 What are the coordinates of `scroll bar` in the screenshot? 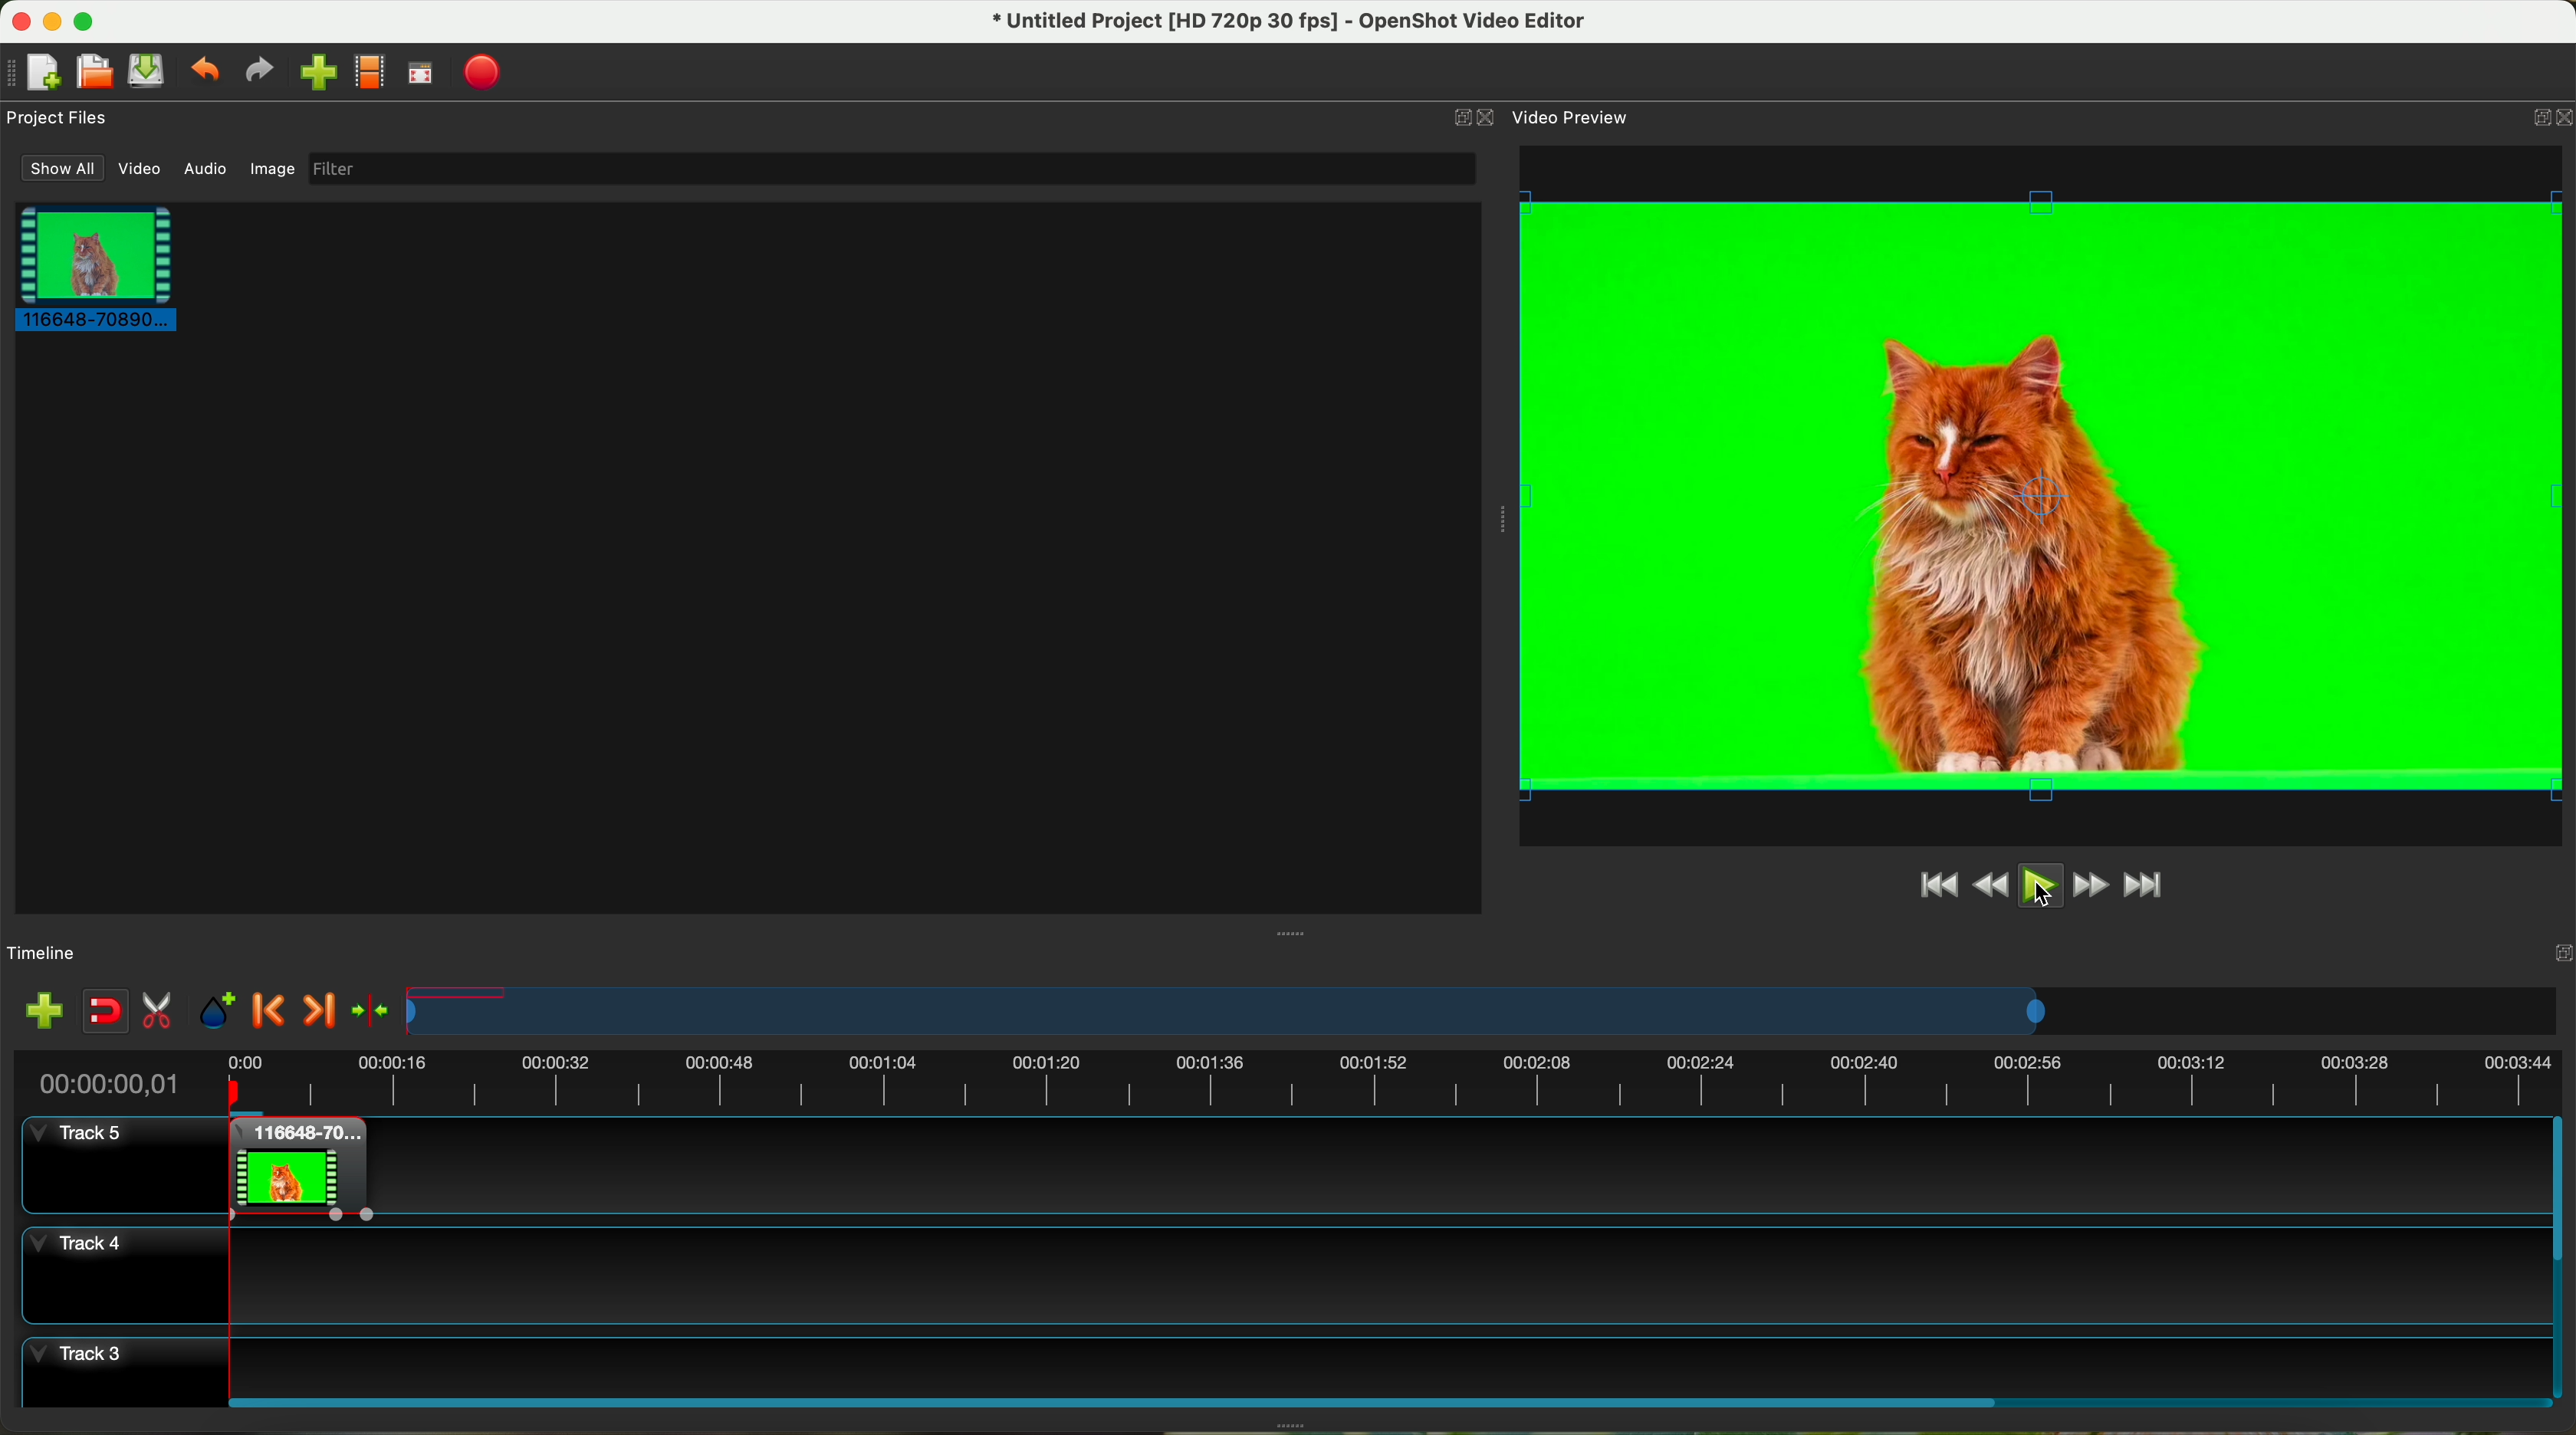 It's located at (2560, 1257).